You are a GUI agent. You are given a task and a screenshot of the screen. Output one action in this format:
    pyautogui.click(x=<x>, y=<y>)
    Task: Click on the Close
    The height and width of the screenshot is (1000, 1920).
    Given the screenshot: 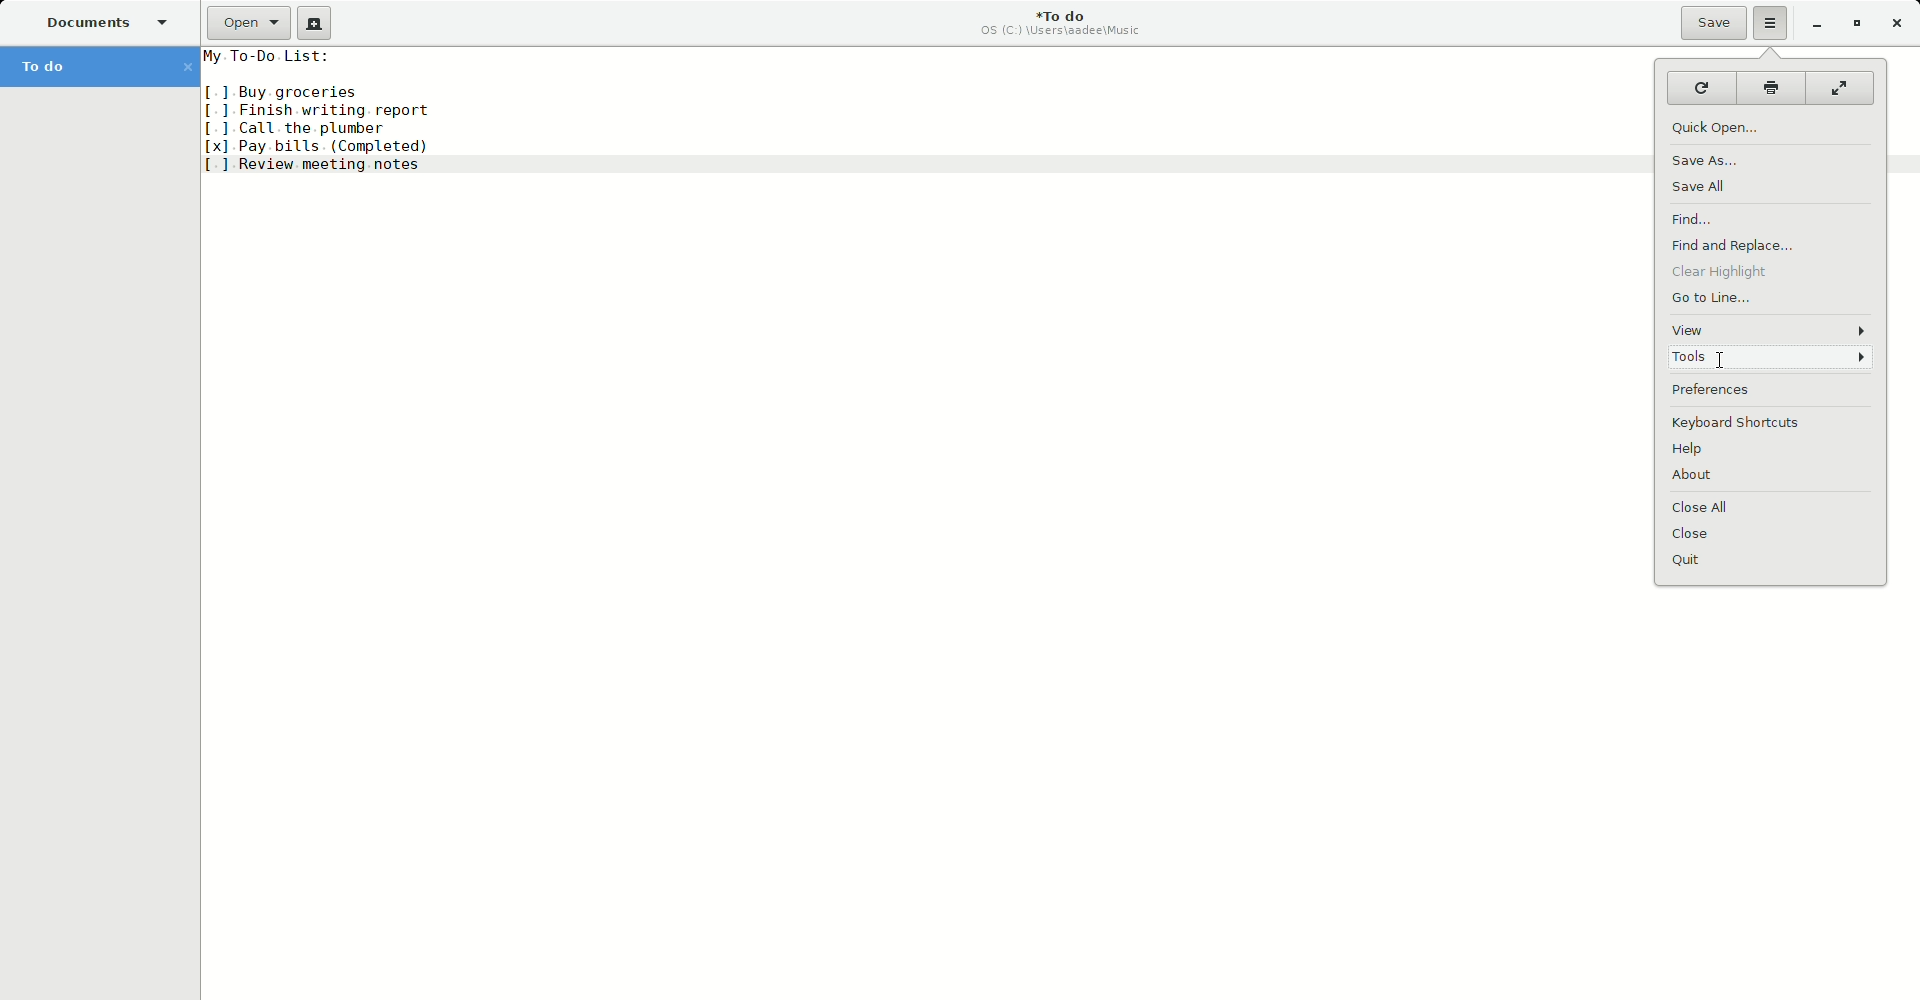 What is the action you would take?
    pyautogui.click(x=1897, y=25)
    